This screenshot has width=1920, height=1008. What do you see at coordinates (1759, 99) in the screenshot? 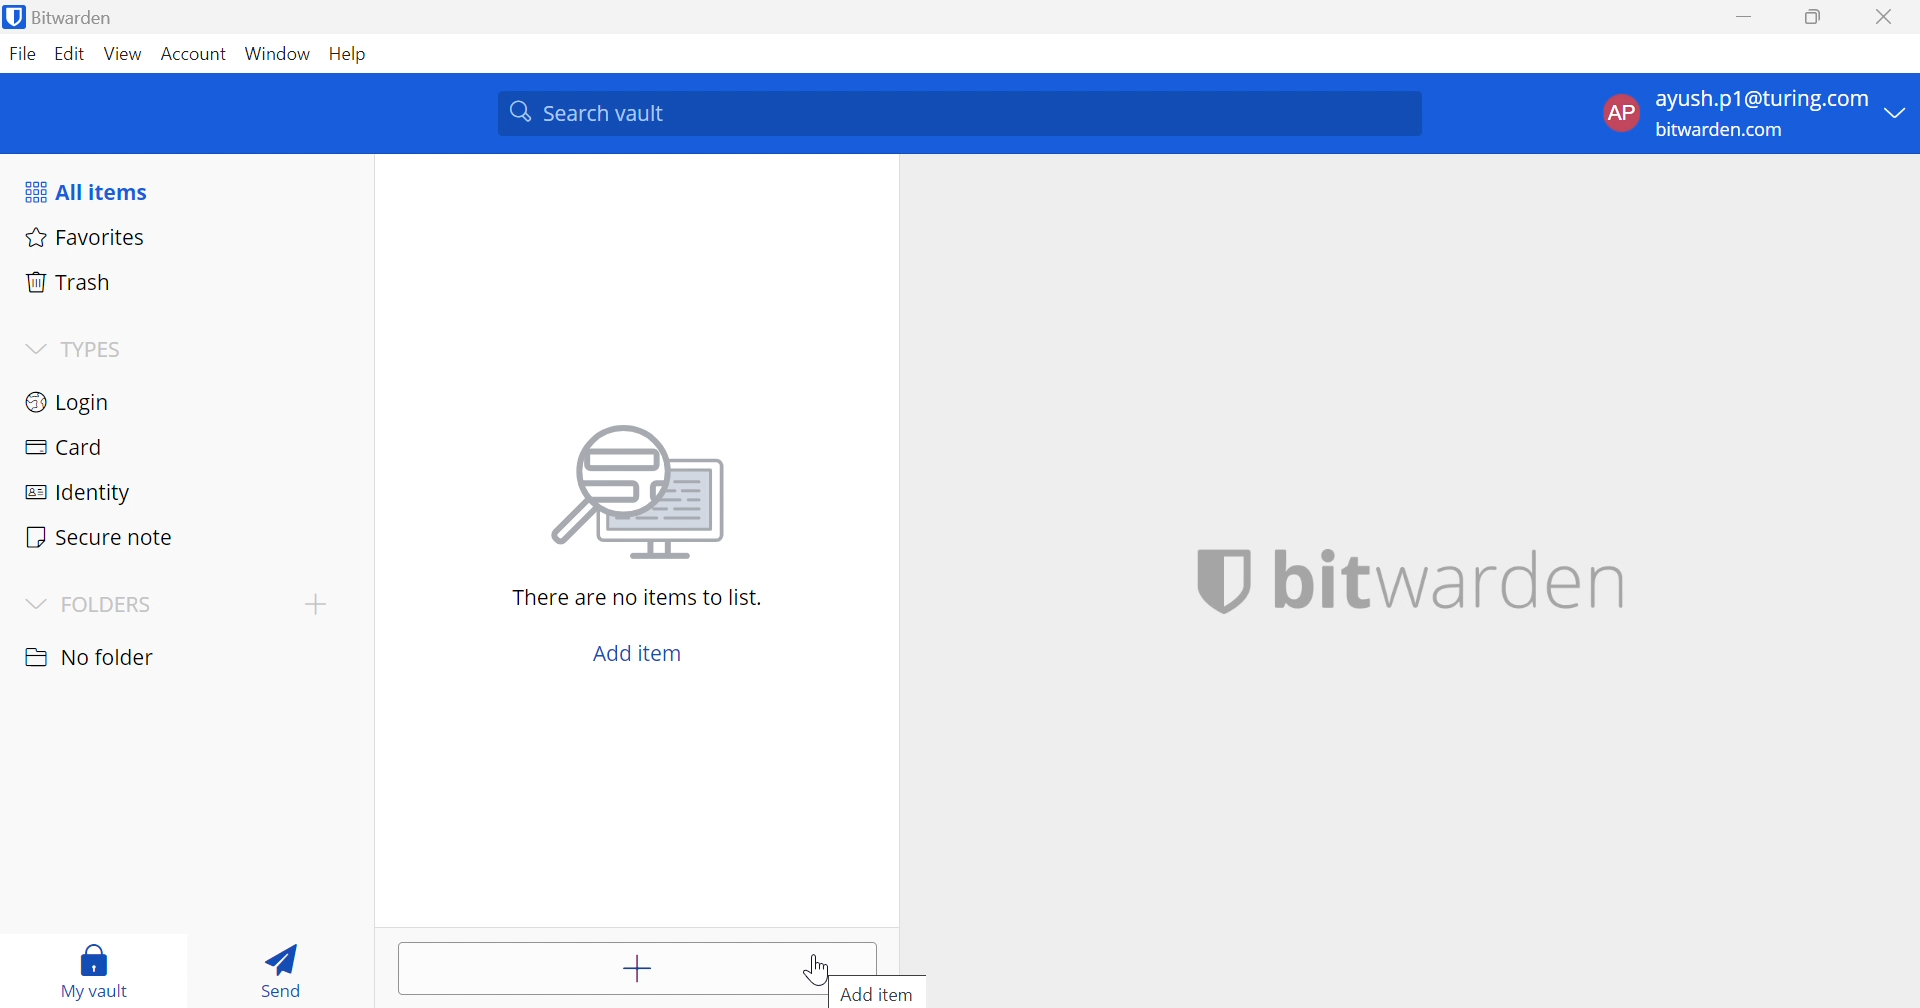
I see `ayush.p1@gmail.com` at bounding box center [1759, 99].